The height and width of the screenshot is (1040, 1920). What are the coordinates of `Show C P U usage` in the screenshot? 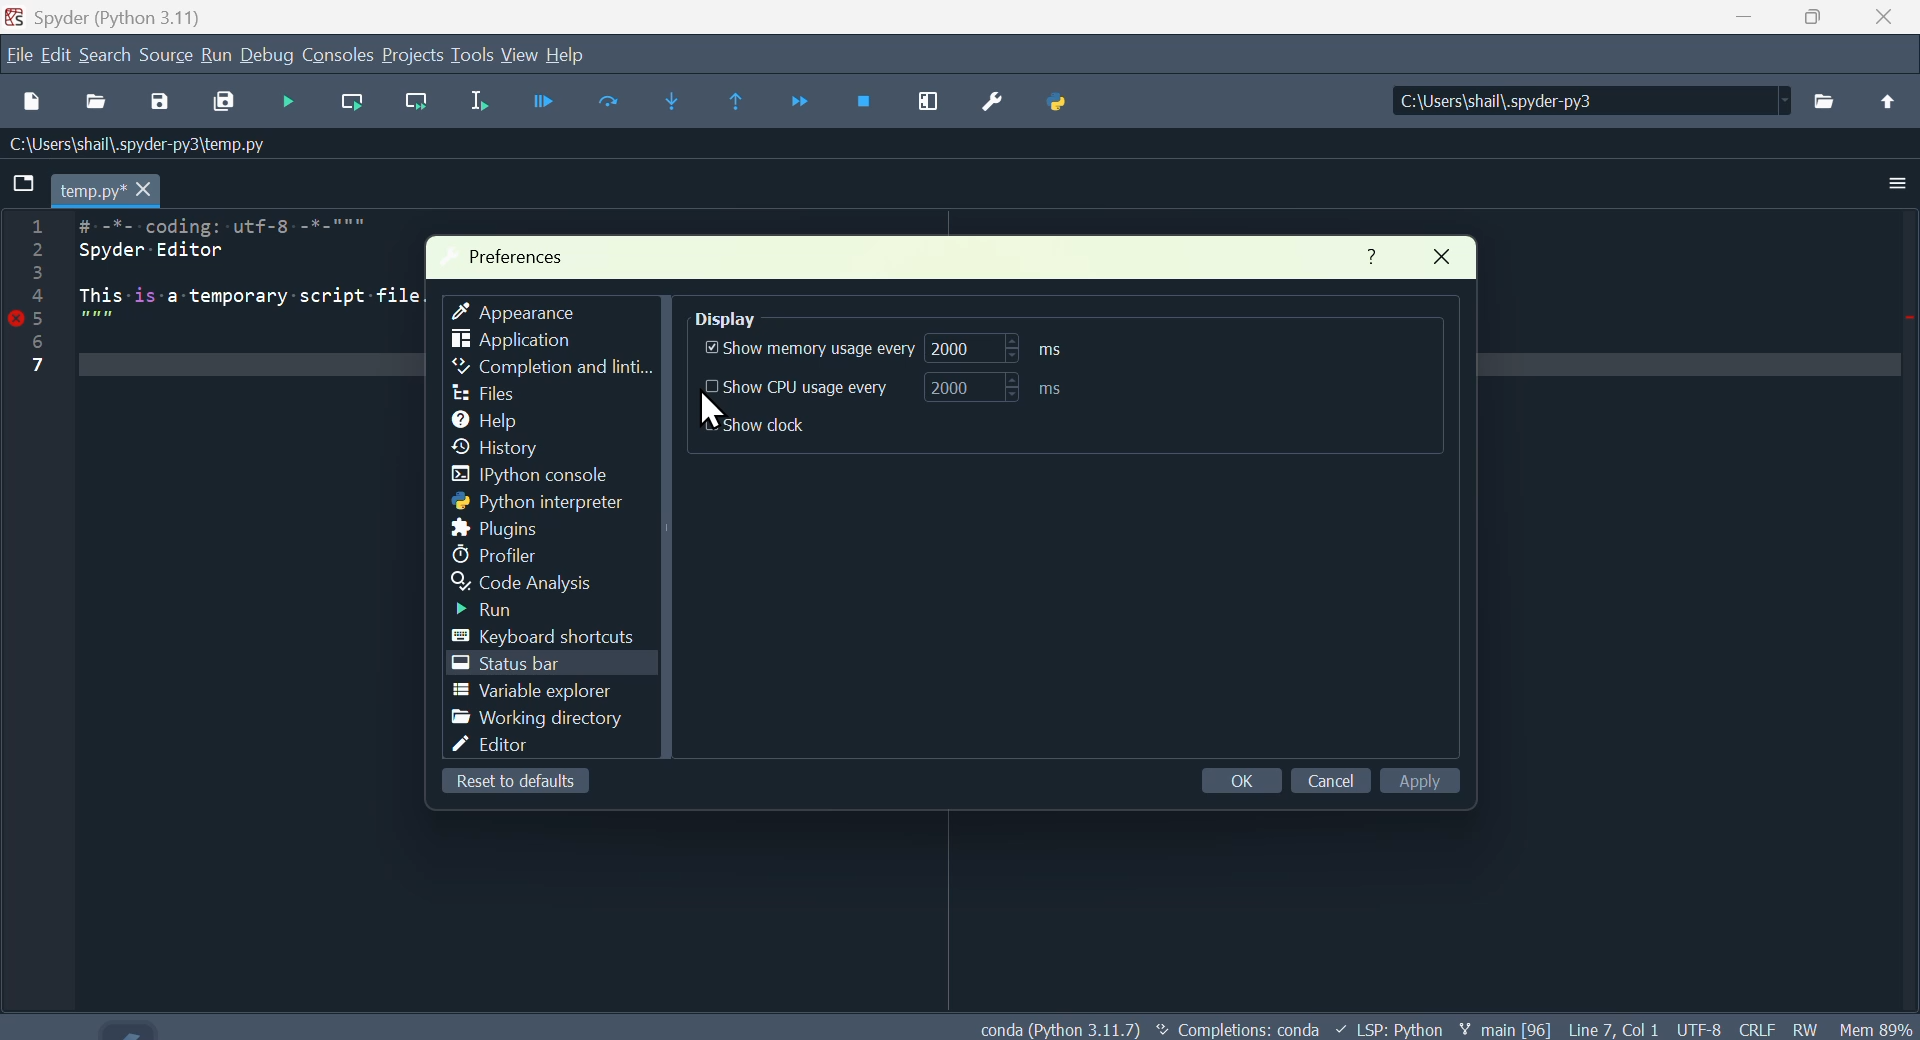 It's located at (908, 388).